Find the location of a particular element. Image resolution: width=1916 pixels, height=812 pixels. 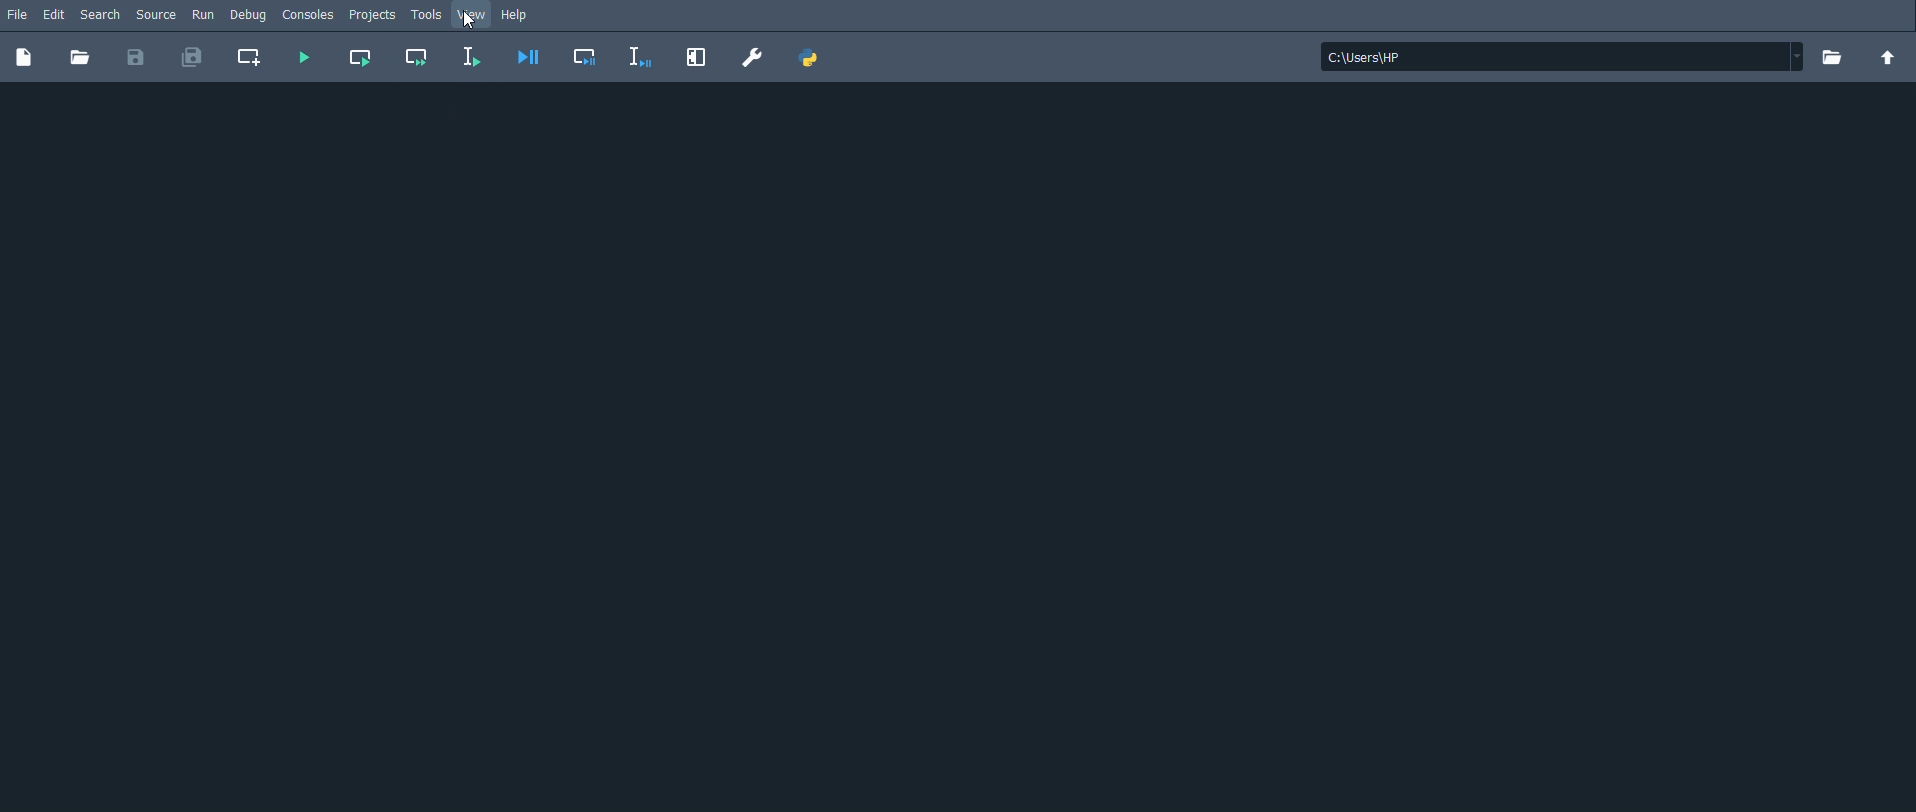

Run current cell is located at coordinates (362, 58).